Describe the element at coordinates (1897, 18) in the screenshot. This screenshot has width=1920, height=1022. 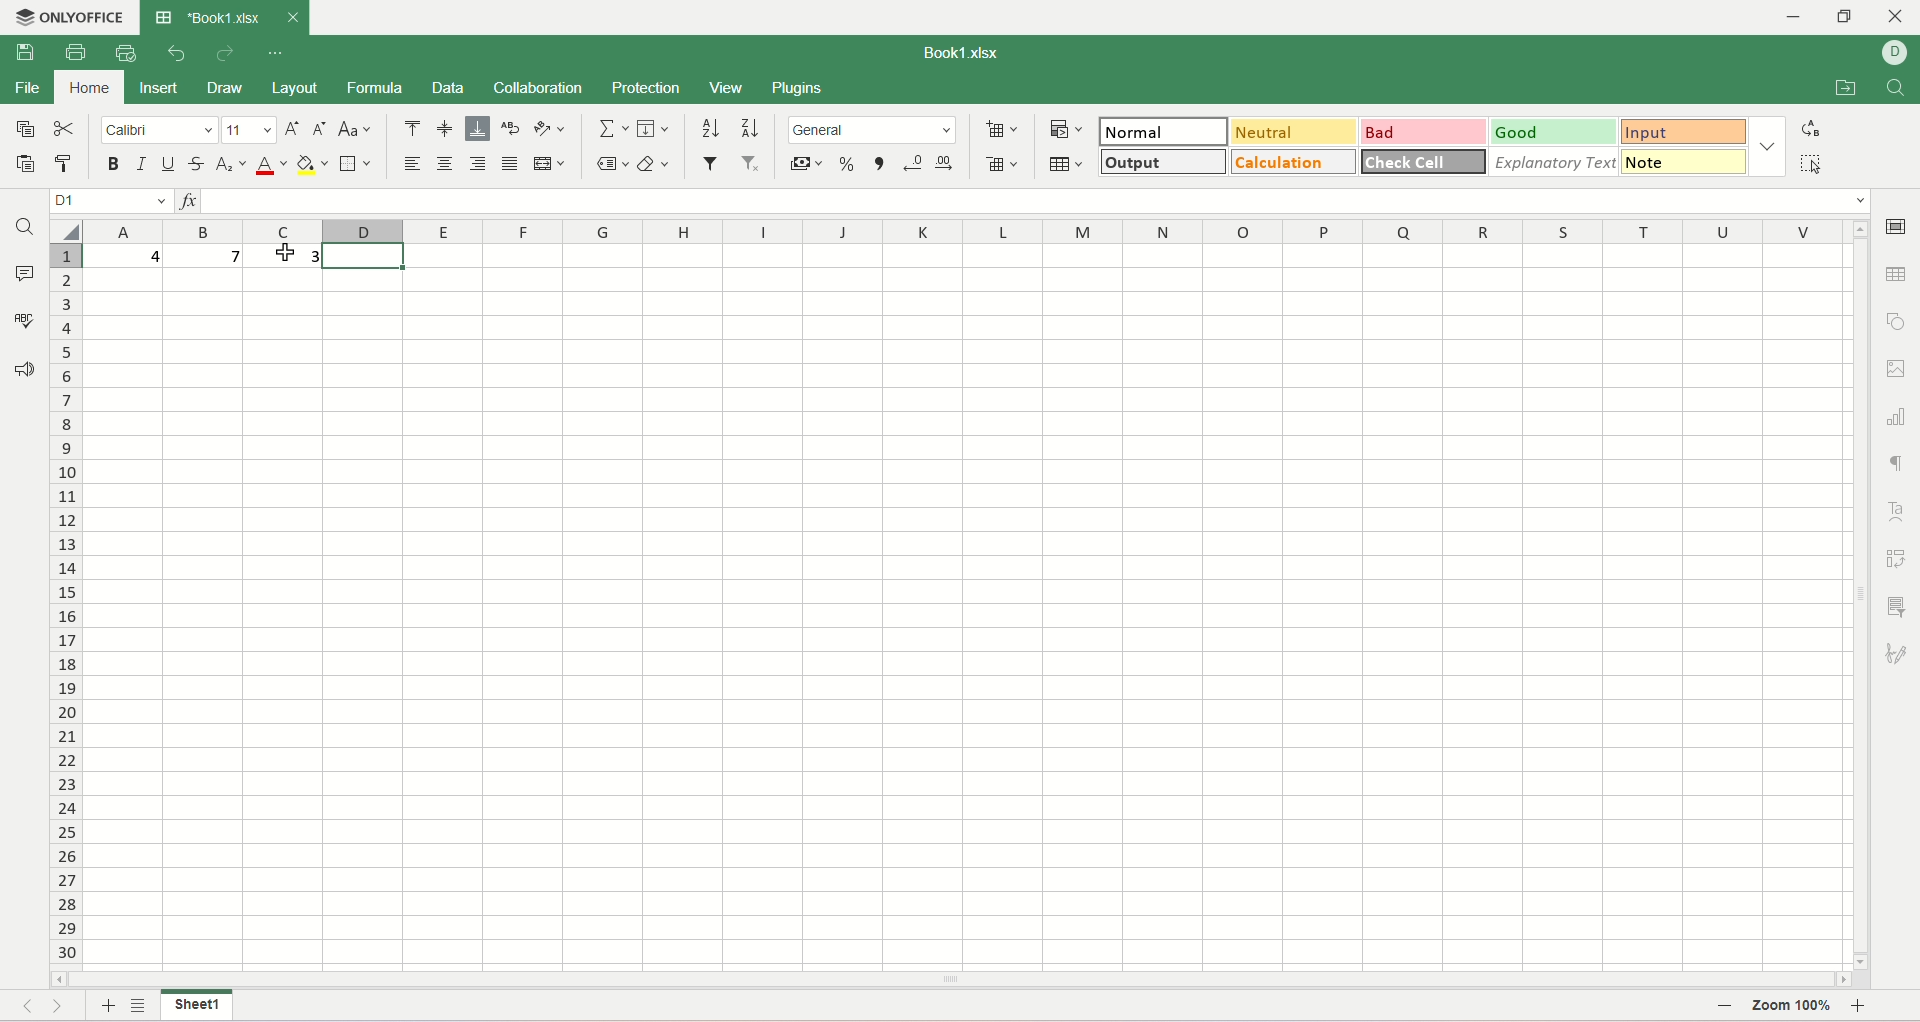
I see `close` at that location.